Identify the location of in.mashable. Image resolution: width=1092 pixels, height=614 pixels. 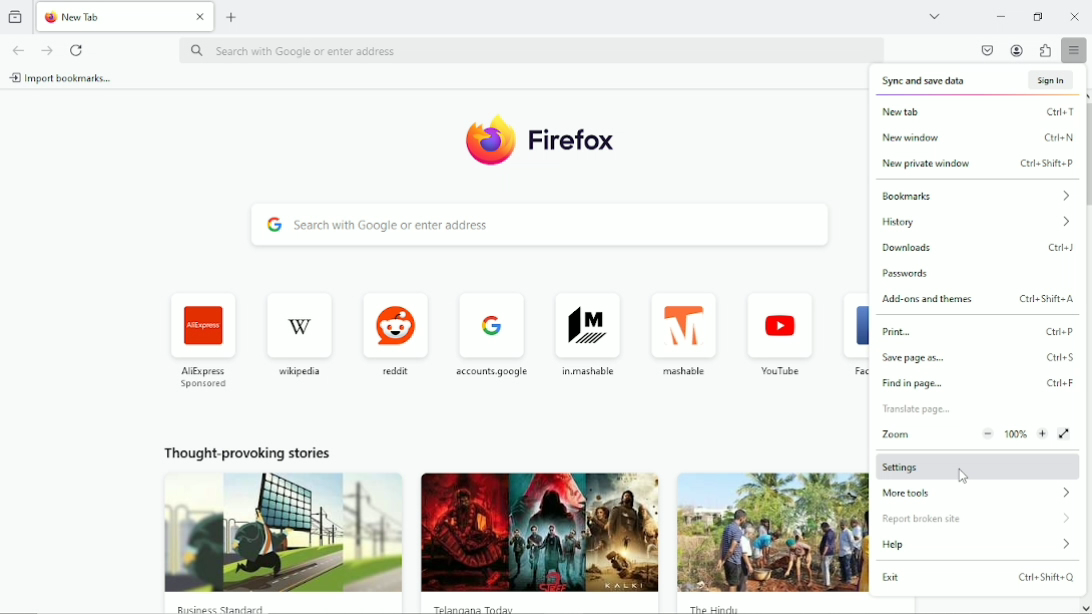
(585, 331).